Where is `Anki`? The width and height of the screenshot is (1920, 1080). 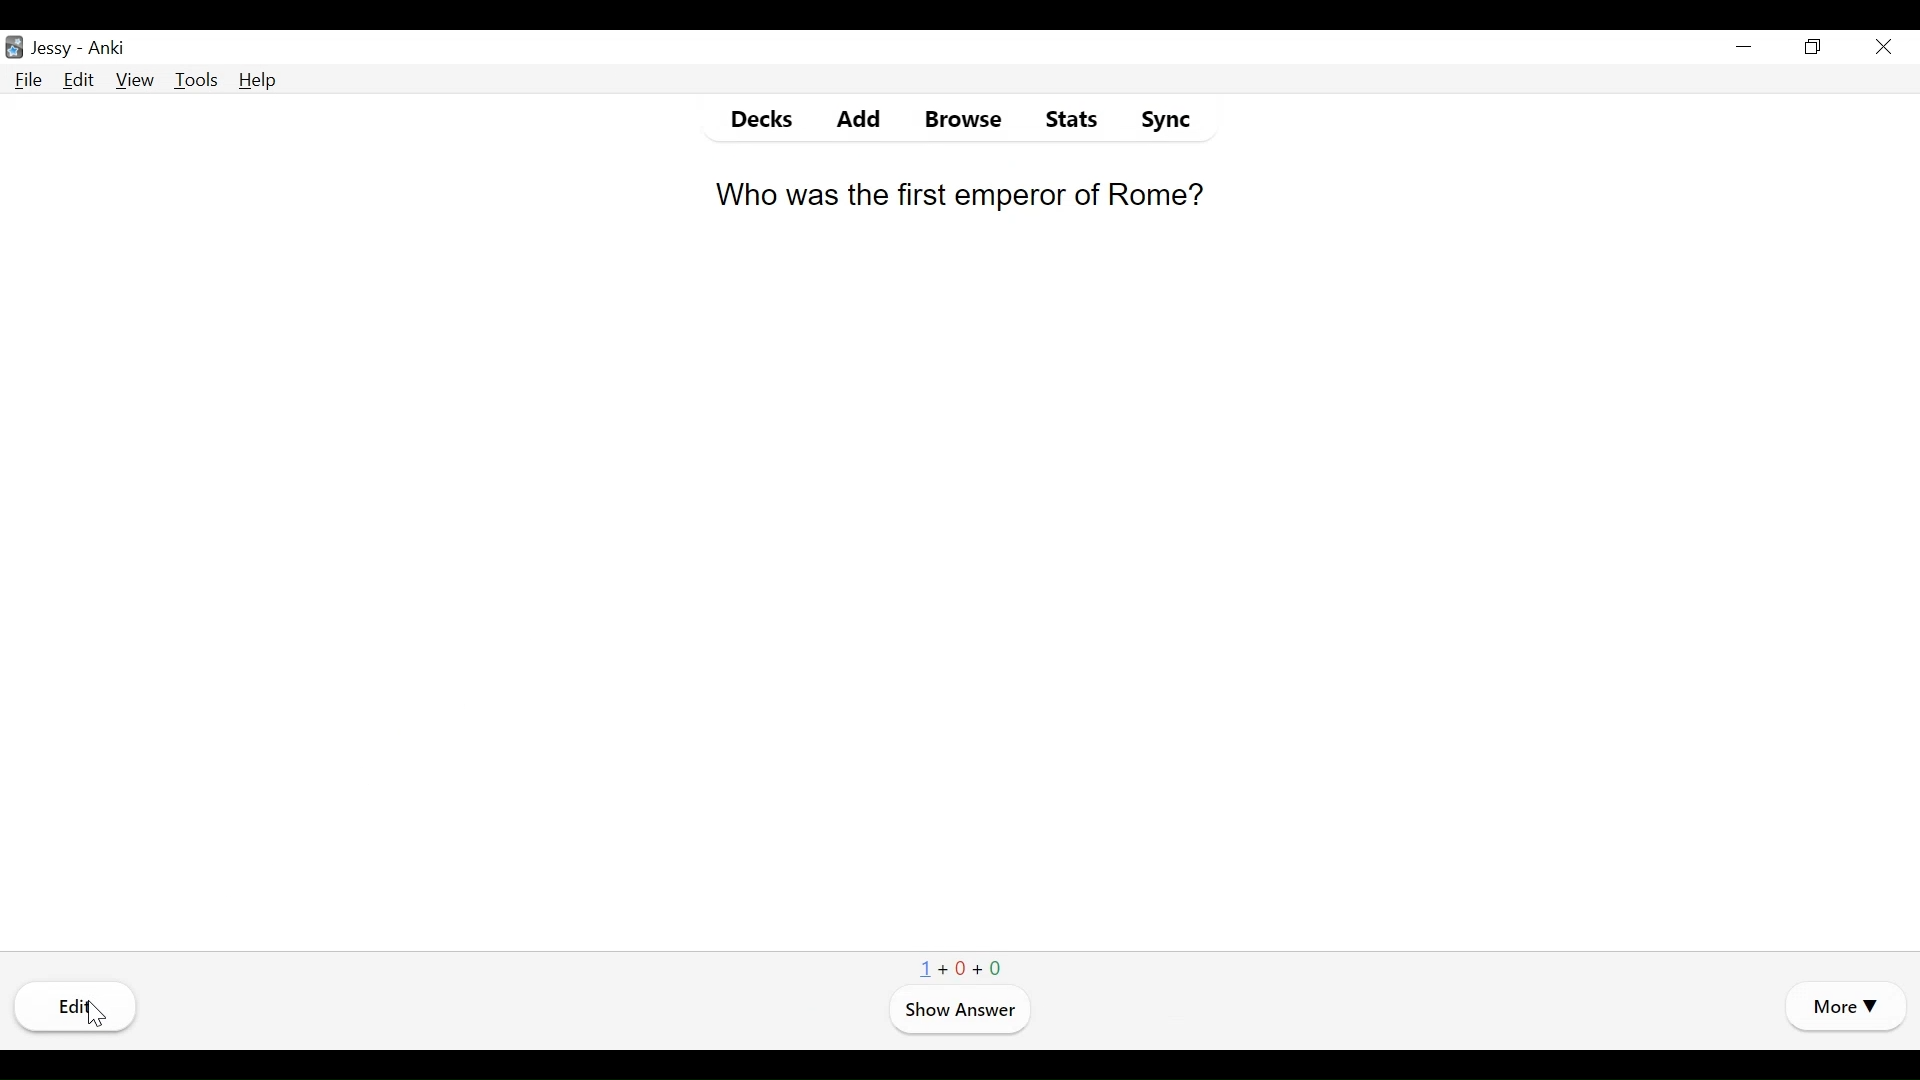
Anki is located at coordinates (109, 50).